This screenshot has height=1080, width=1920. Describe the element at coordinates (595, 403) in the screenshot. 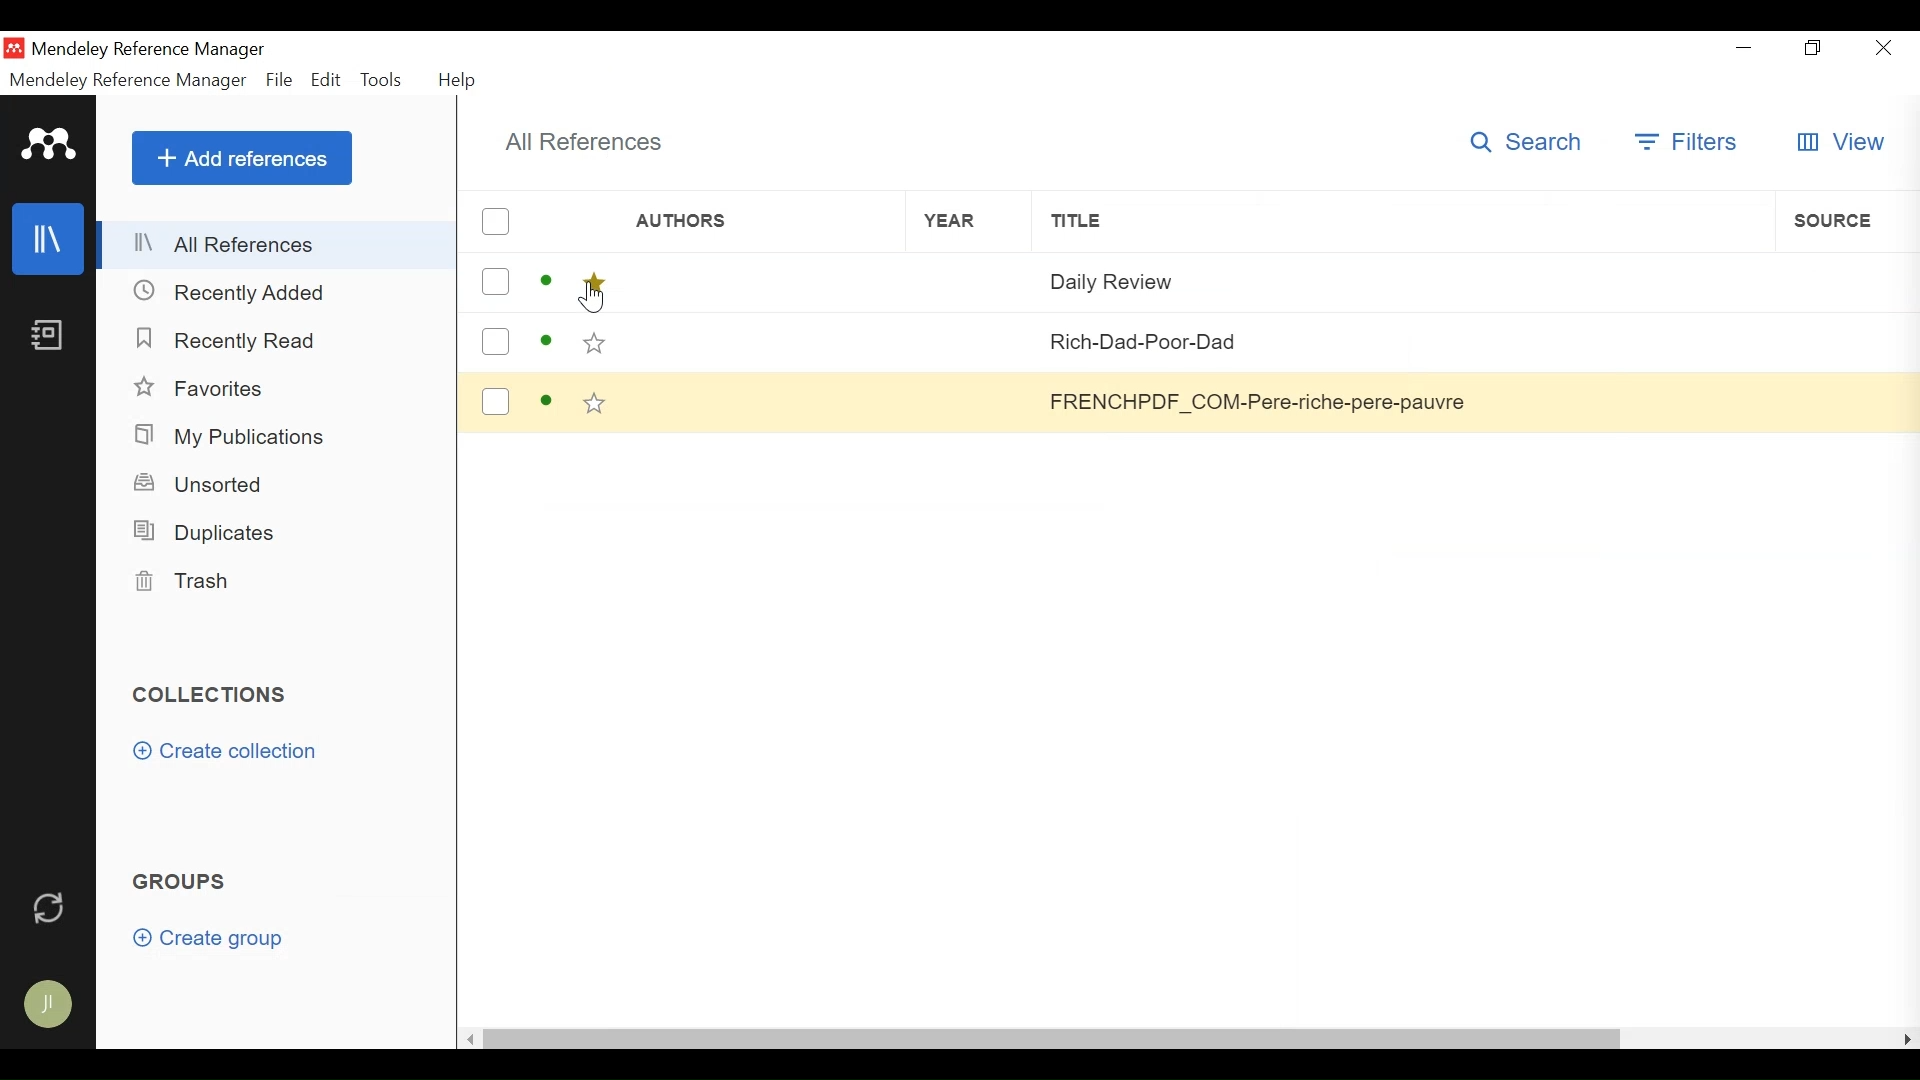

I see `(un)select Favorite"` at that location.